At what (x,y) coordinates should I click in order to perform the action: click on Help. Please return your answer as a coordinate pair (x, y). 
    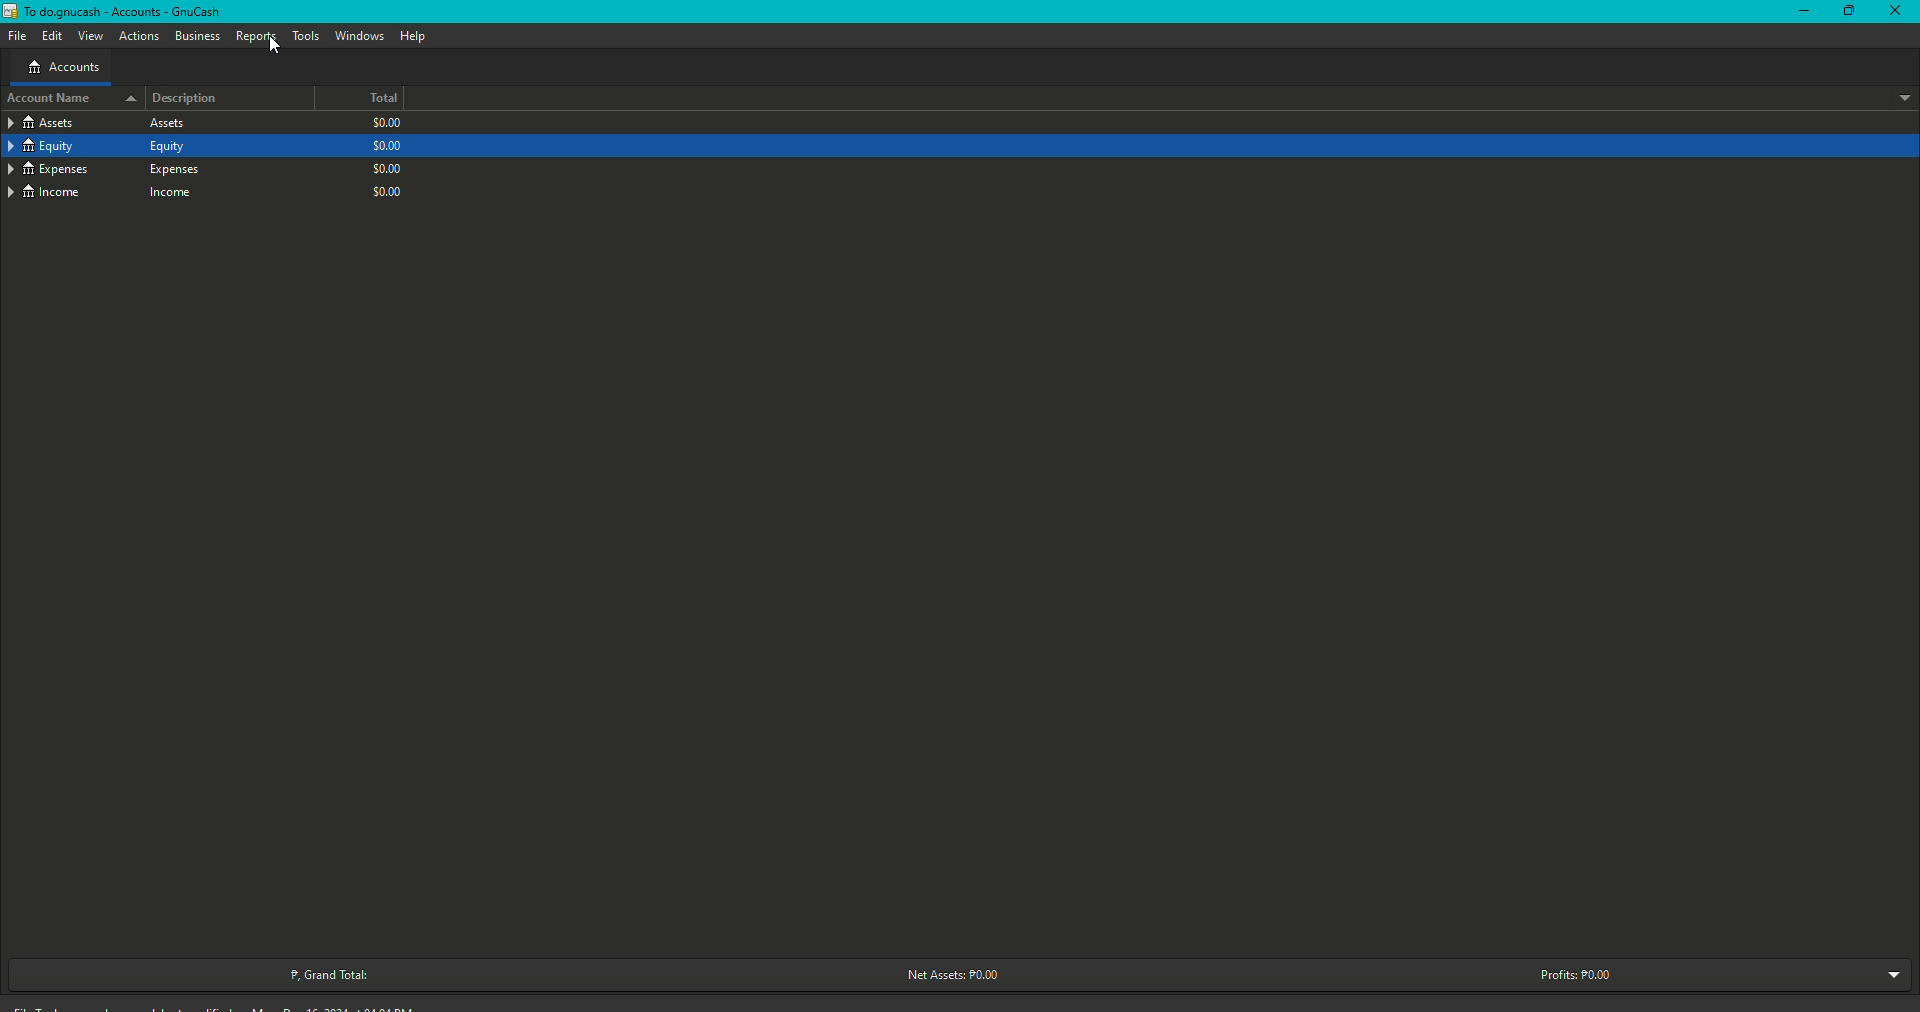
    Looking at the image, I should click on (414, 36).